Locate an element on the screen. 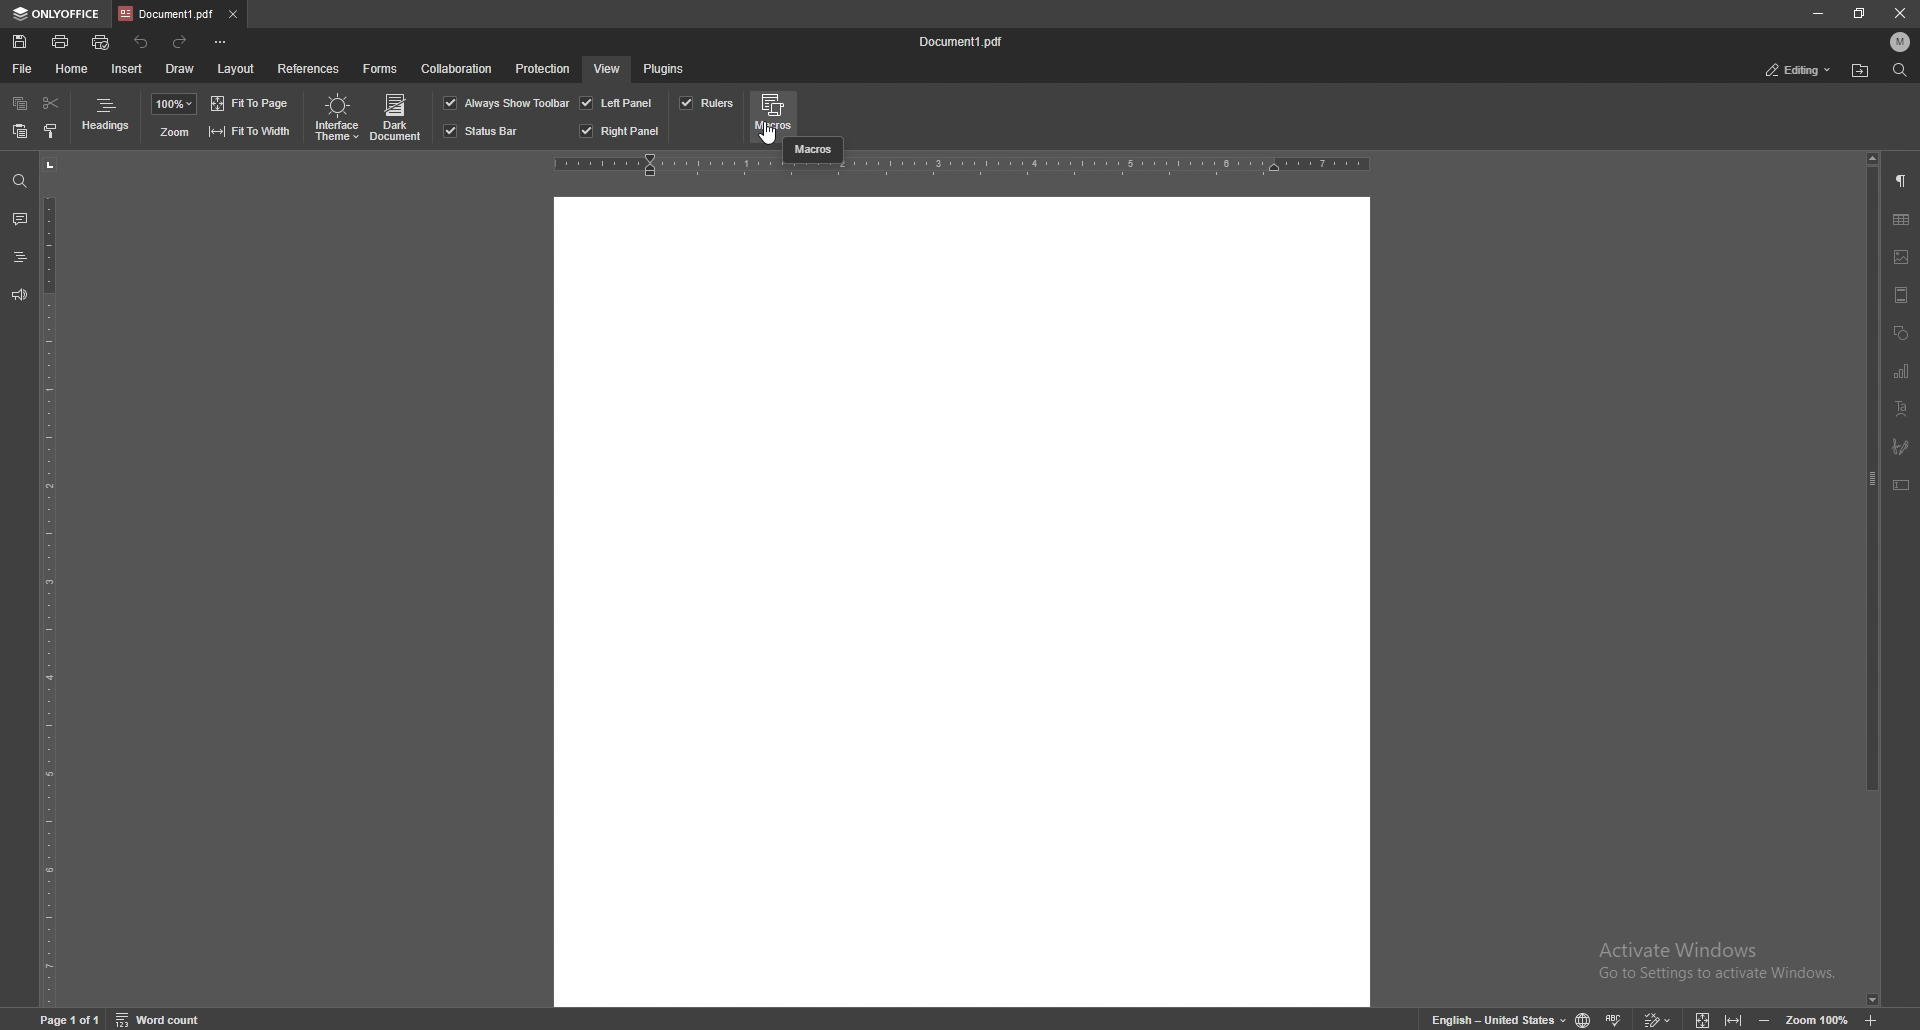  left panel is located at coordinates (617, 102).